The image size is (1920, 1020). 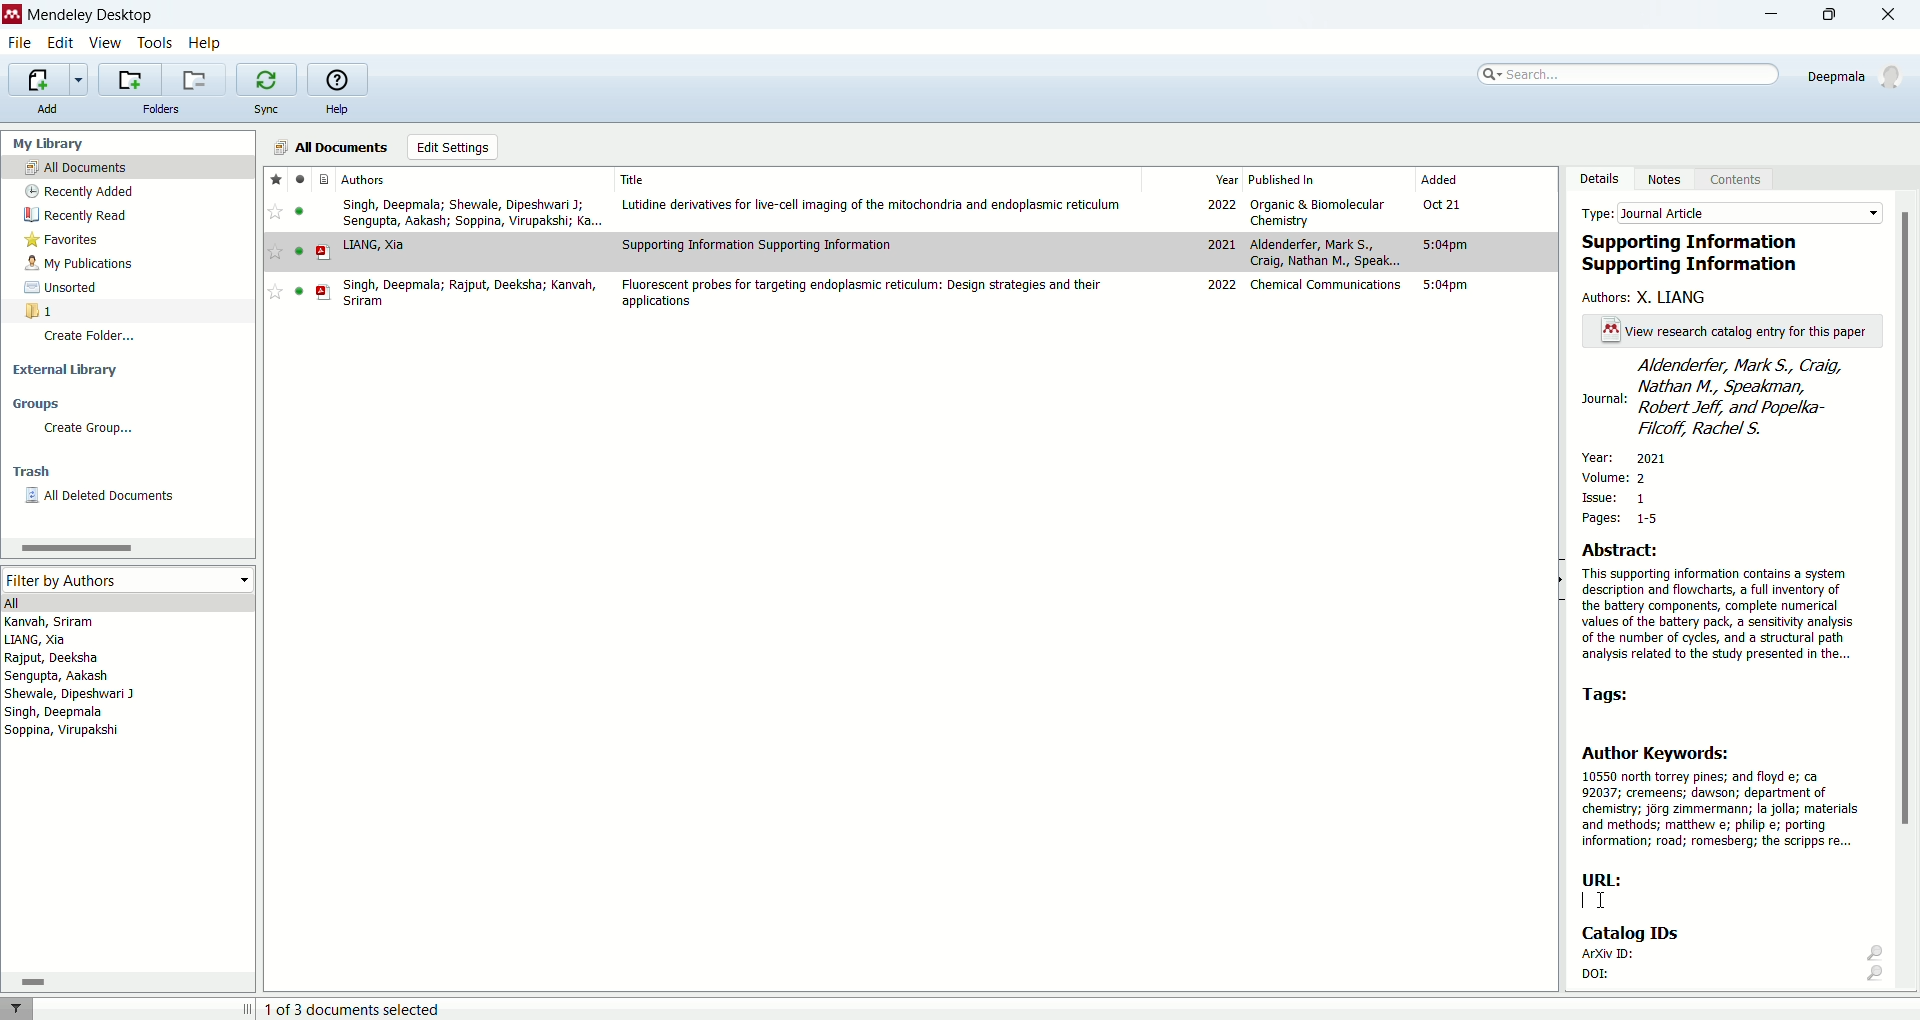 What do you see at coordinates (1223, 284) in the screenshot?
I see `2022` at bounding box center [1223, 284].